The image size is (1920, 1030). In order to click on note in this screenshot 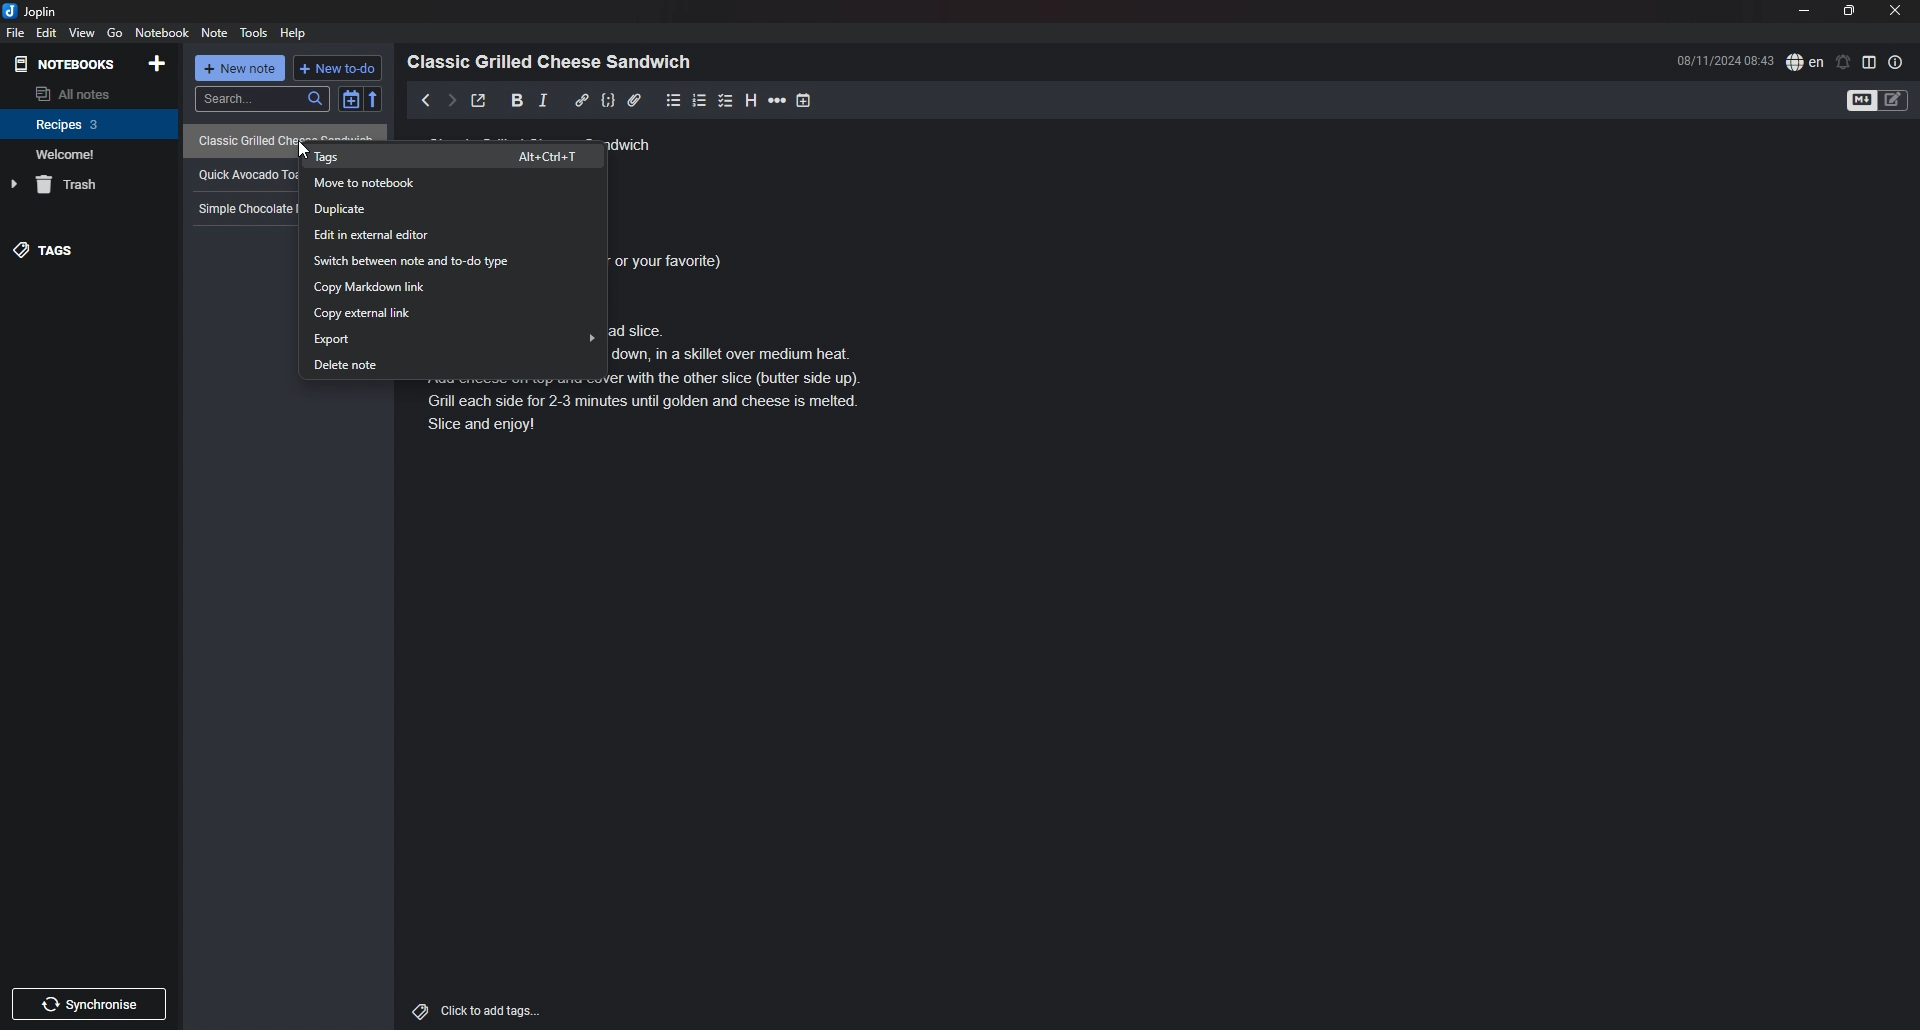, I will do `click(213, 33)`.